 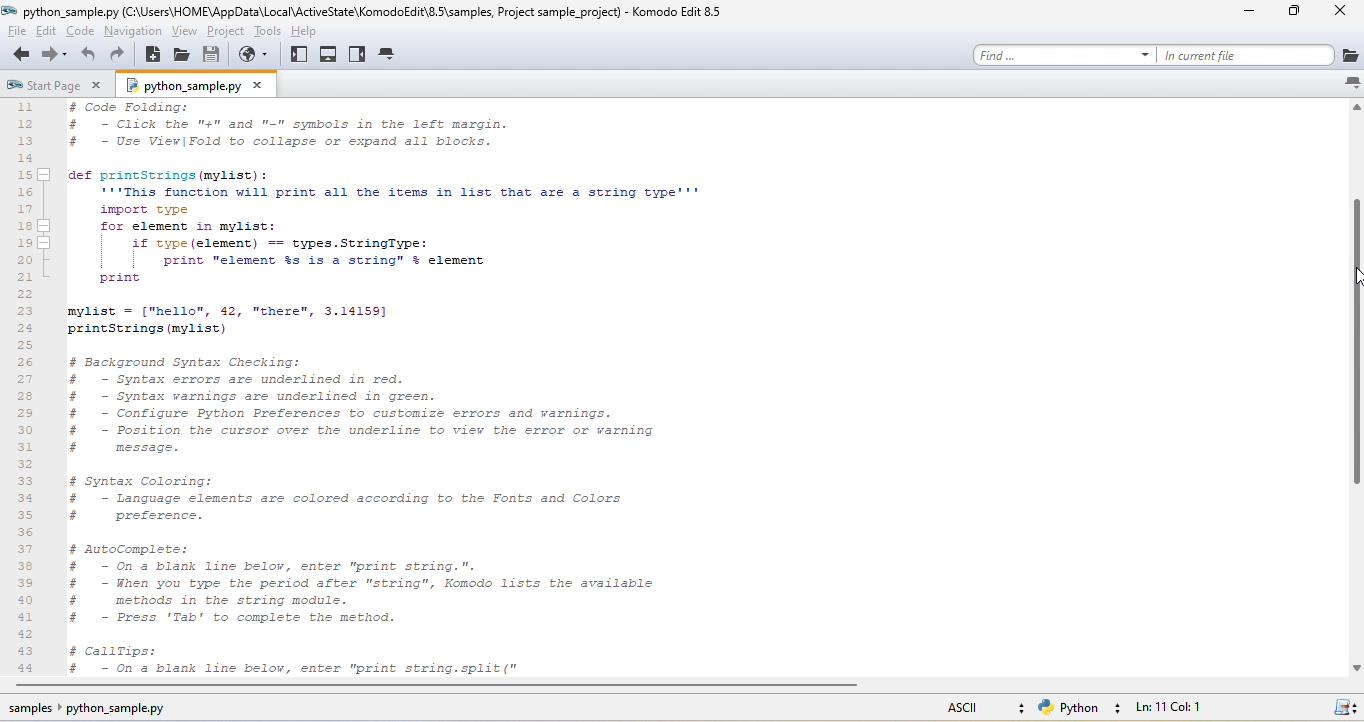 What do you see at coordinates (1354, 668) in the screenshot?
I see `scroll down` at bounding box center [1354, 668].